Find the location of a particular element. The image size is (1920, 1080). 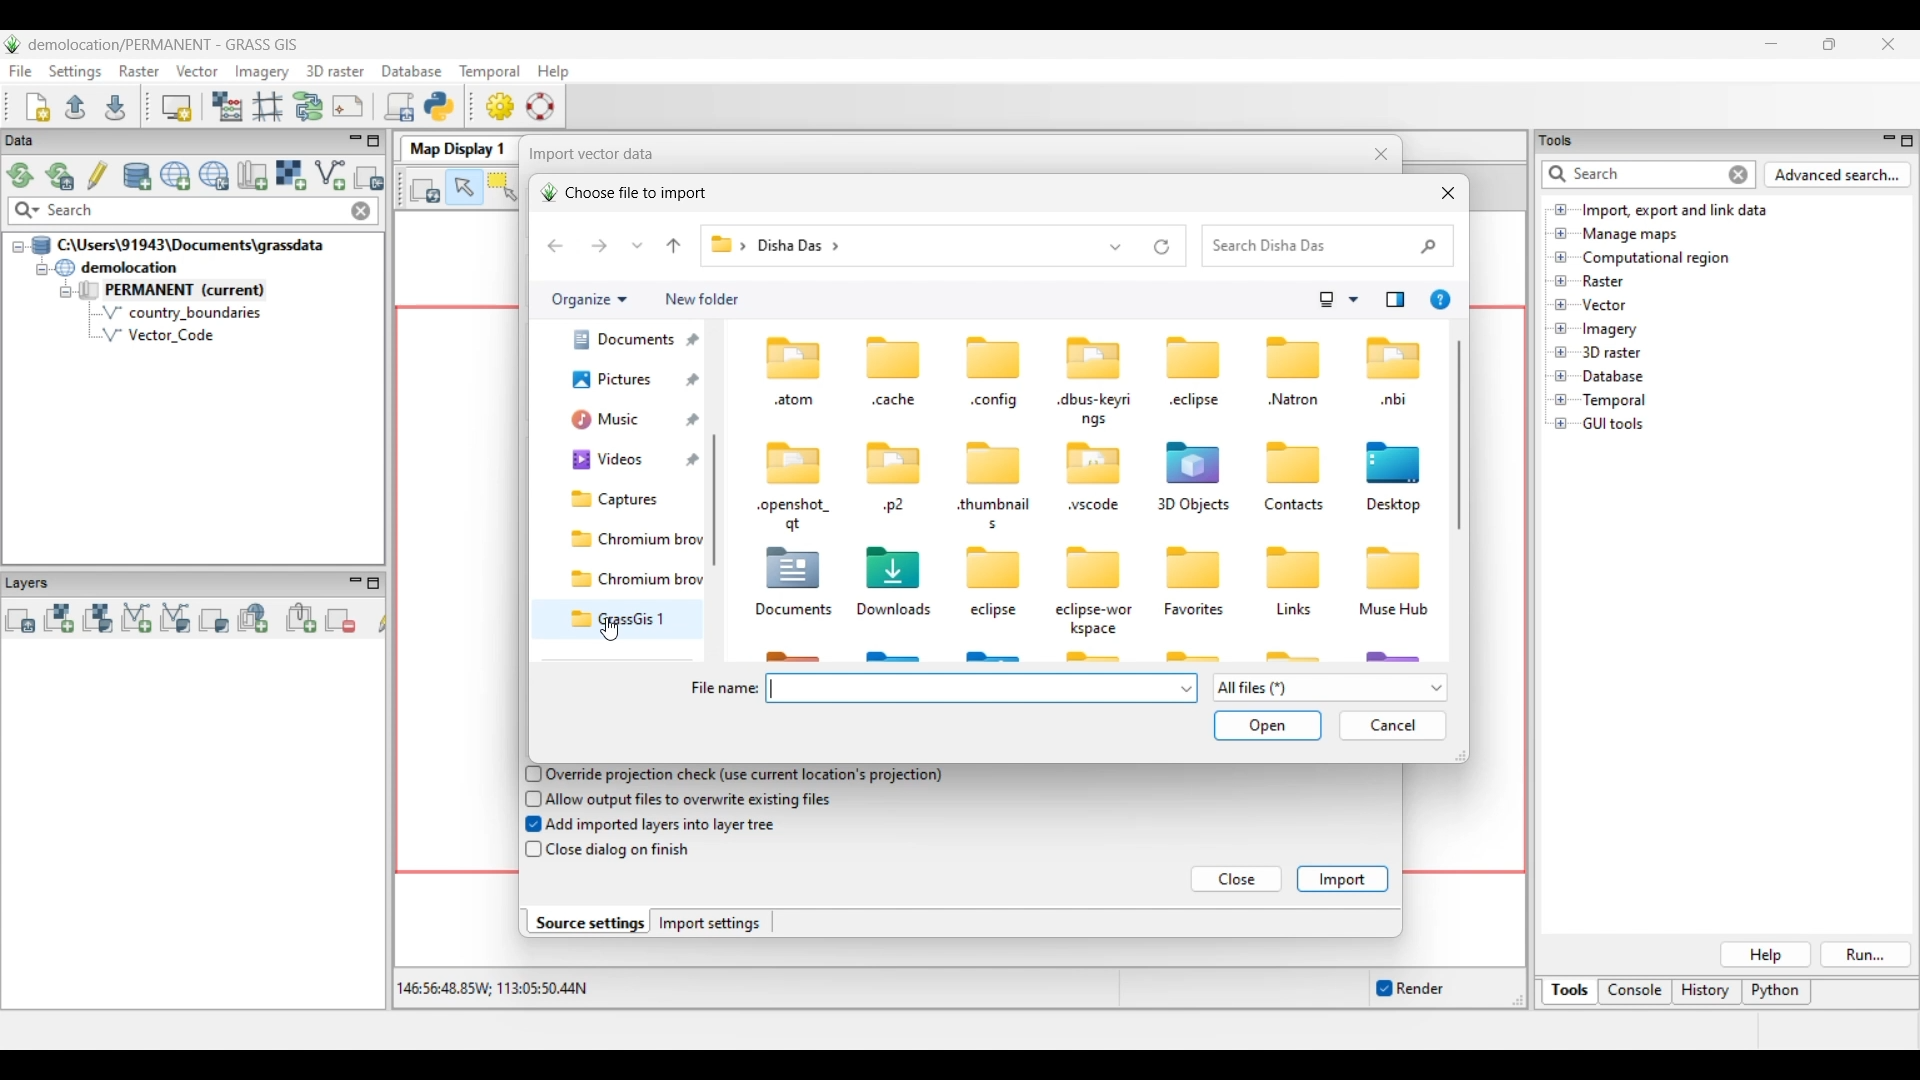

Download sample project (location) to current GRASS database is located at coordinates (214, 176).